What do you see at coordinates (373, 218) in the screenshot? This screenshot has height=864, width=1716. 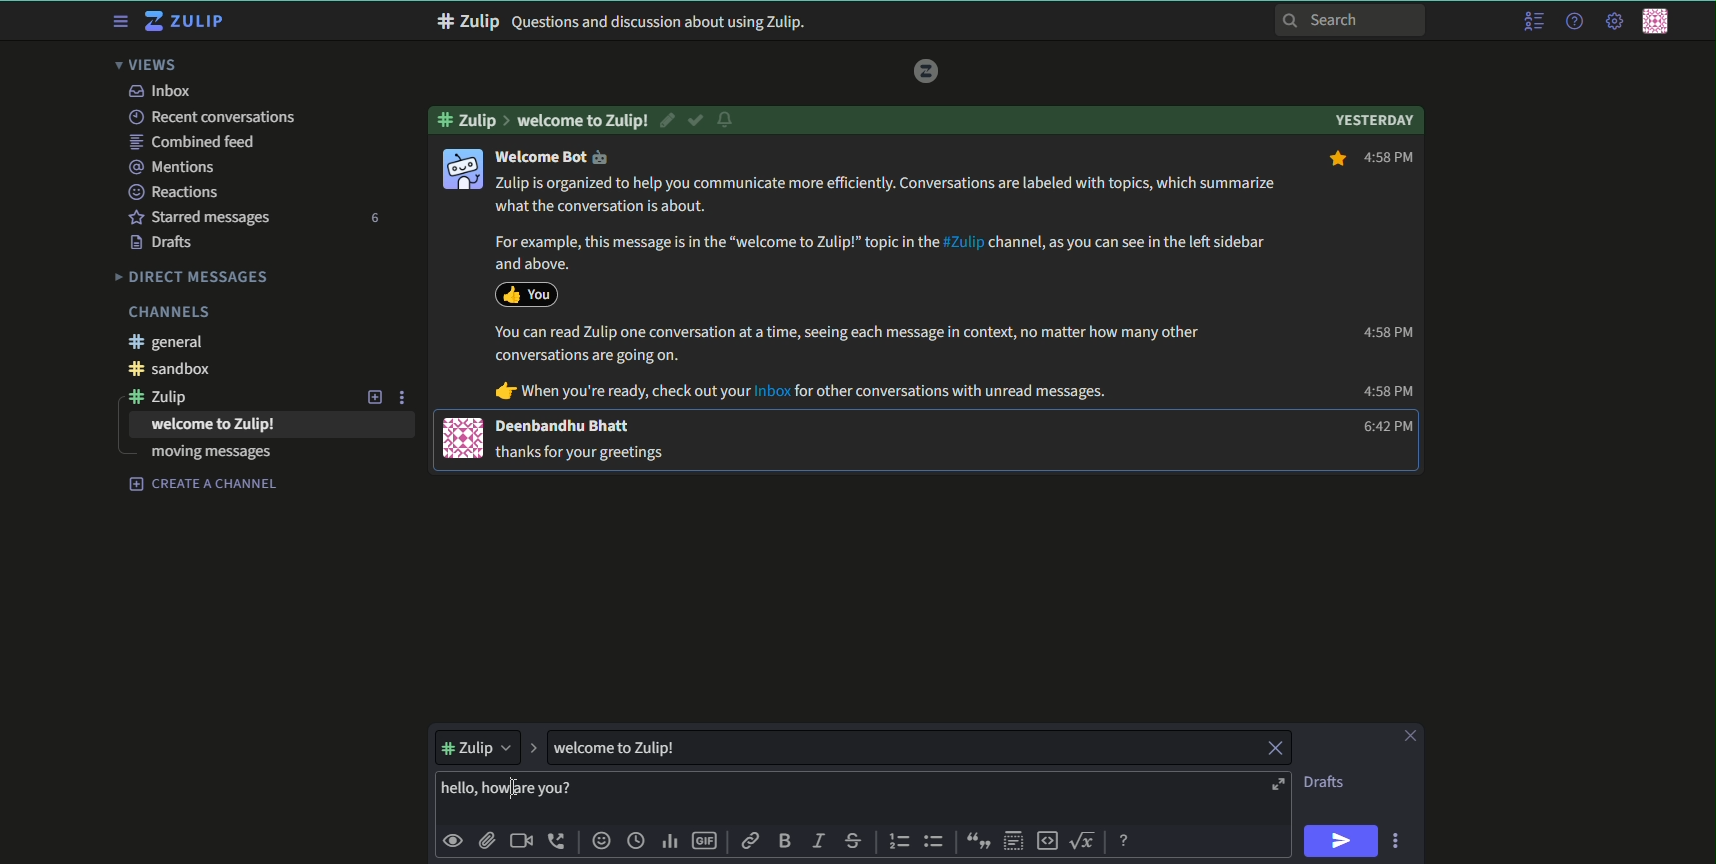 I see `number` at bounding box center [373, 218].